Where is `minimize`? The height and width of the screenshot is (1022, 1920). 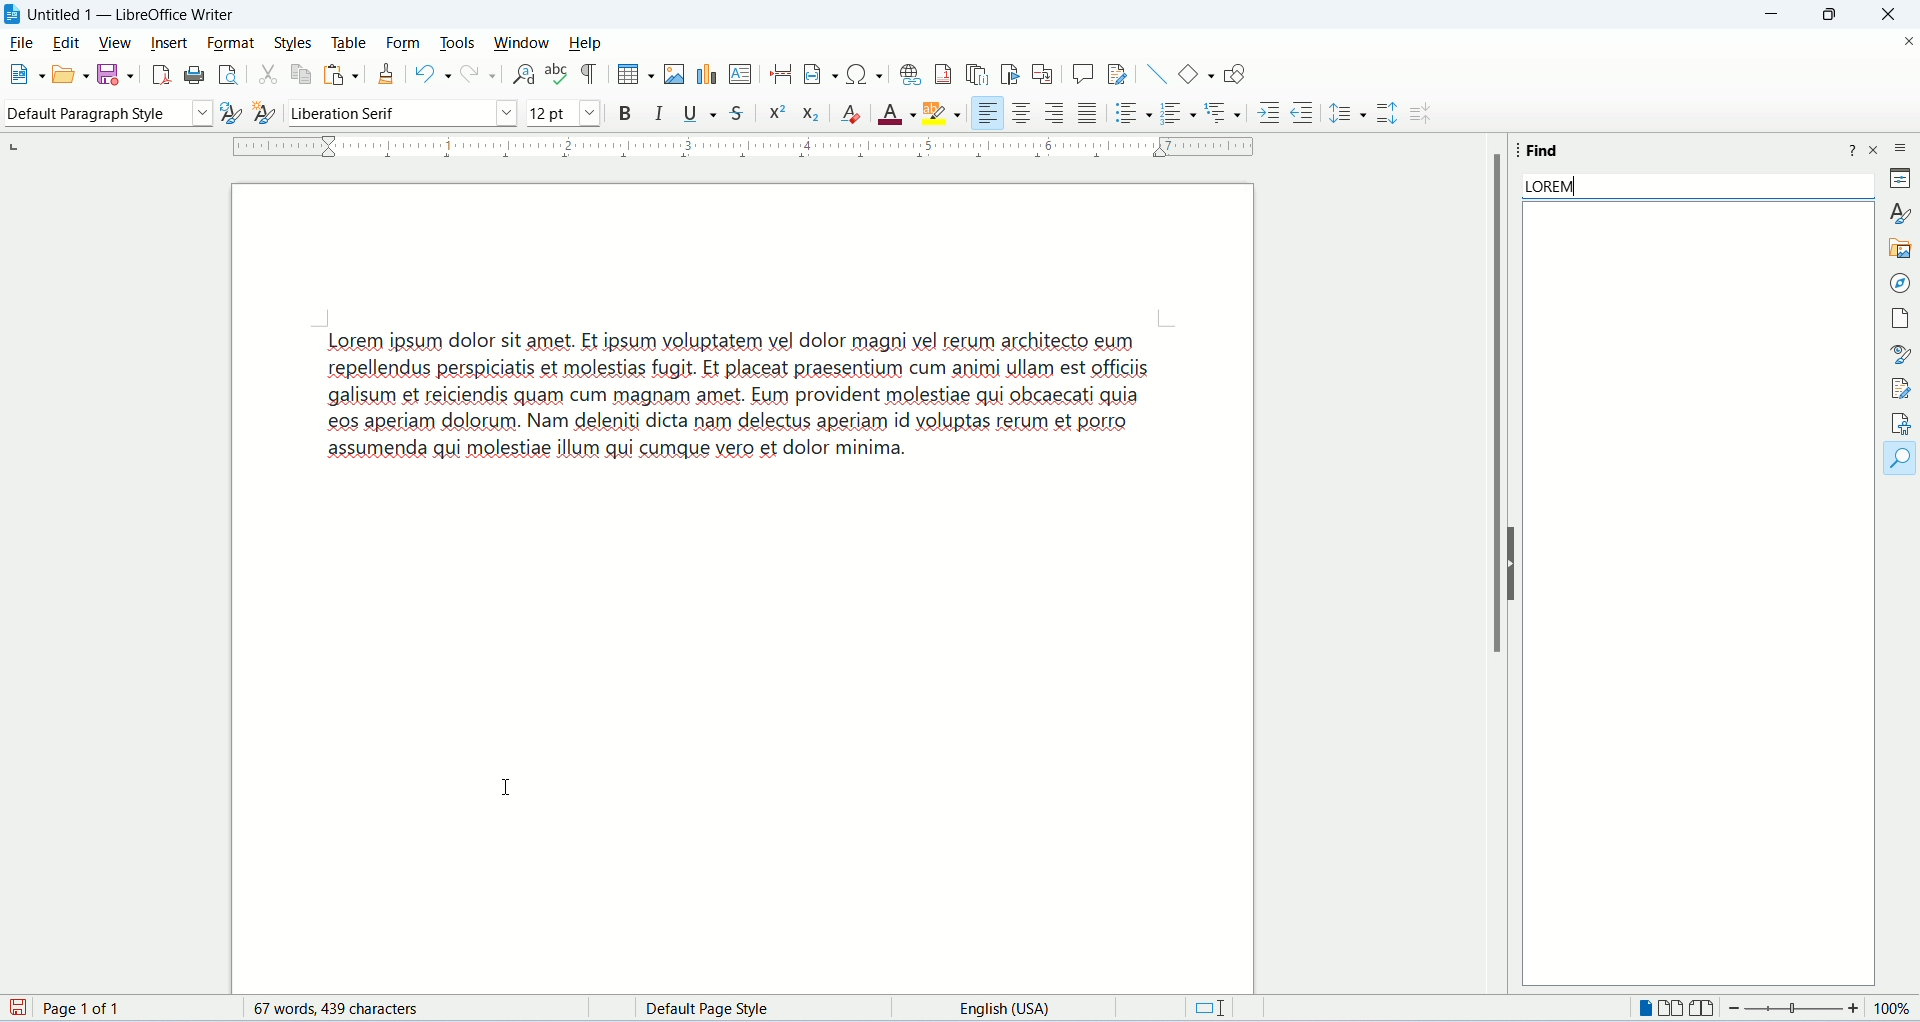
minimize is located at coordinates (1773, 14).